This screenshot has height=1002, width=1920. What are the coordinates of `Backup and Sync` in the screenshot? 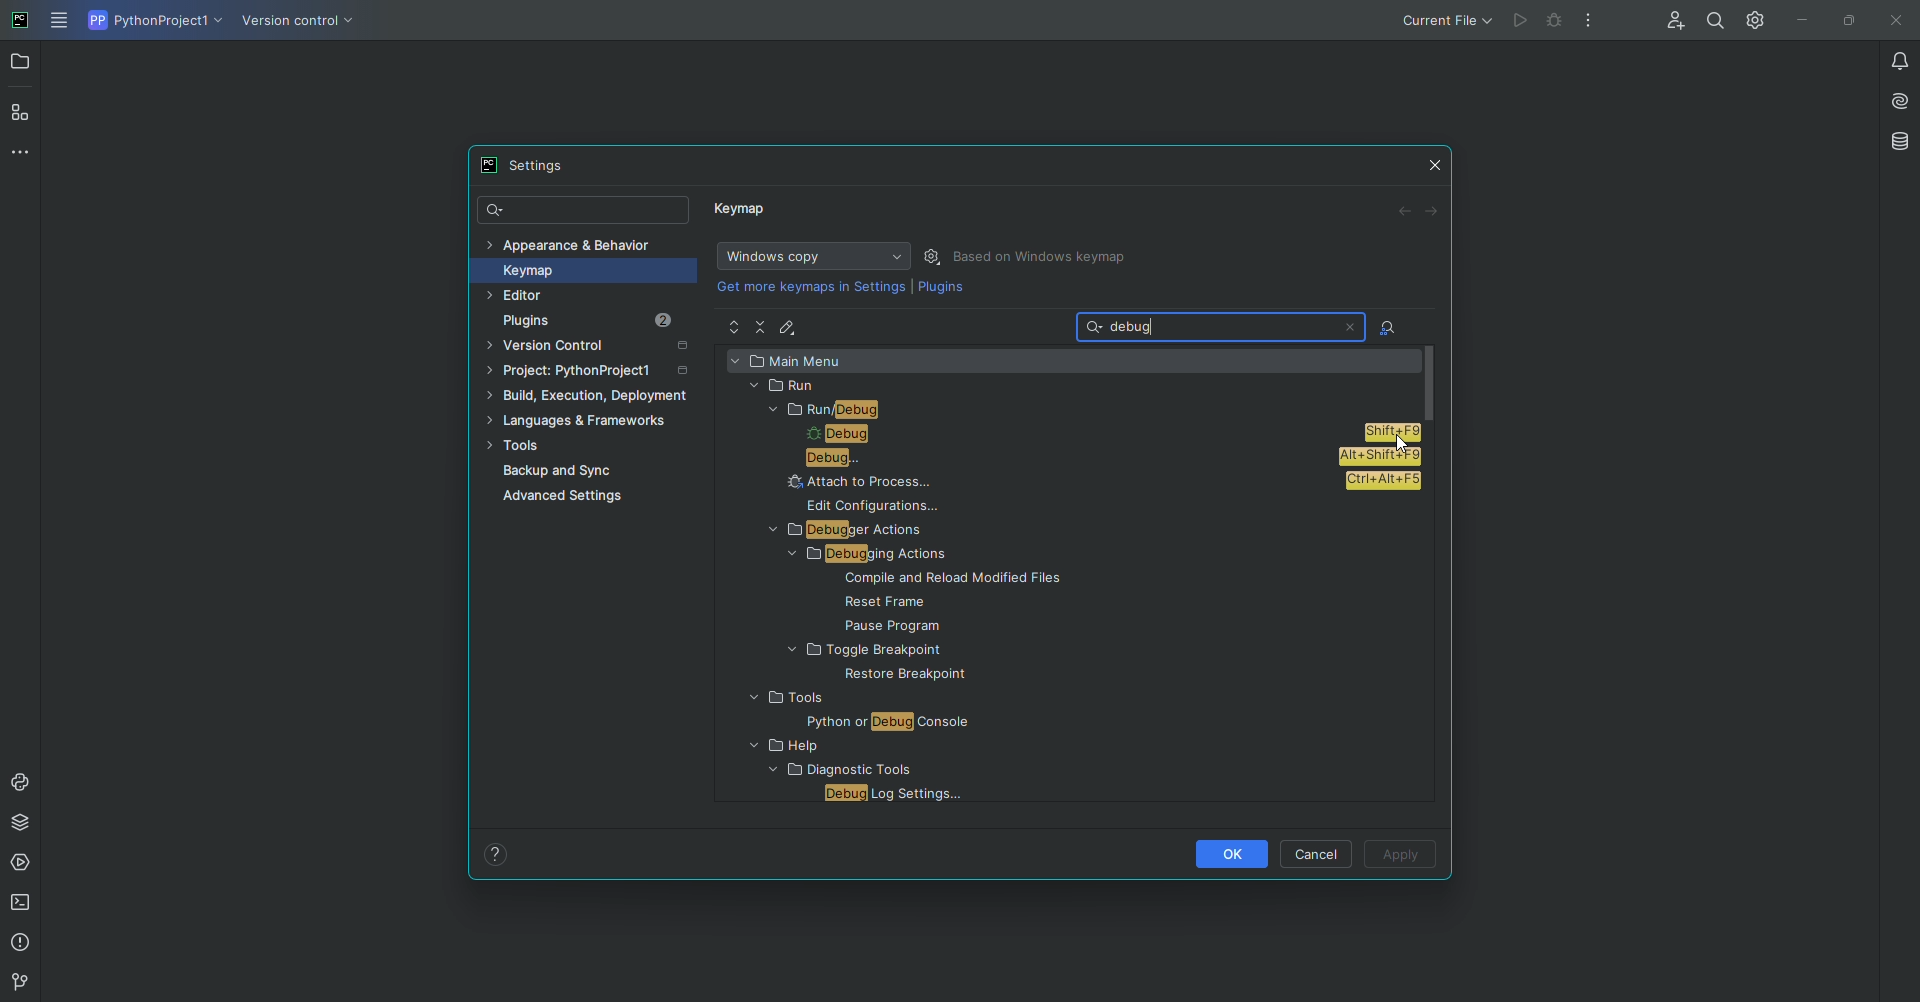 It's located at (598, 471).